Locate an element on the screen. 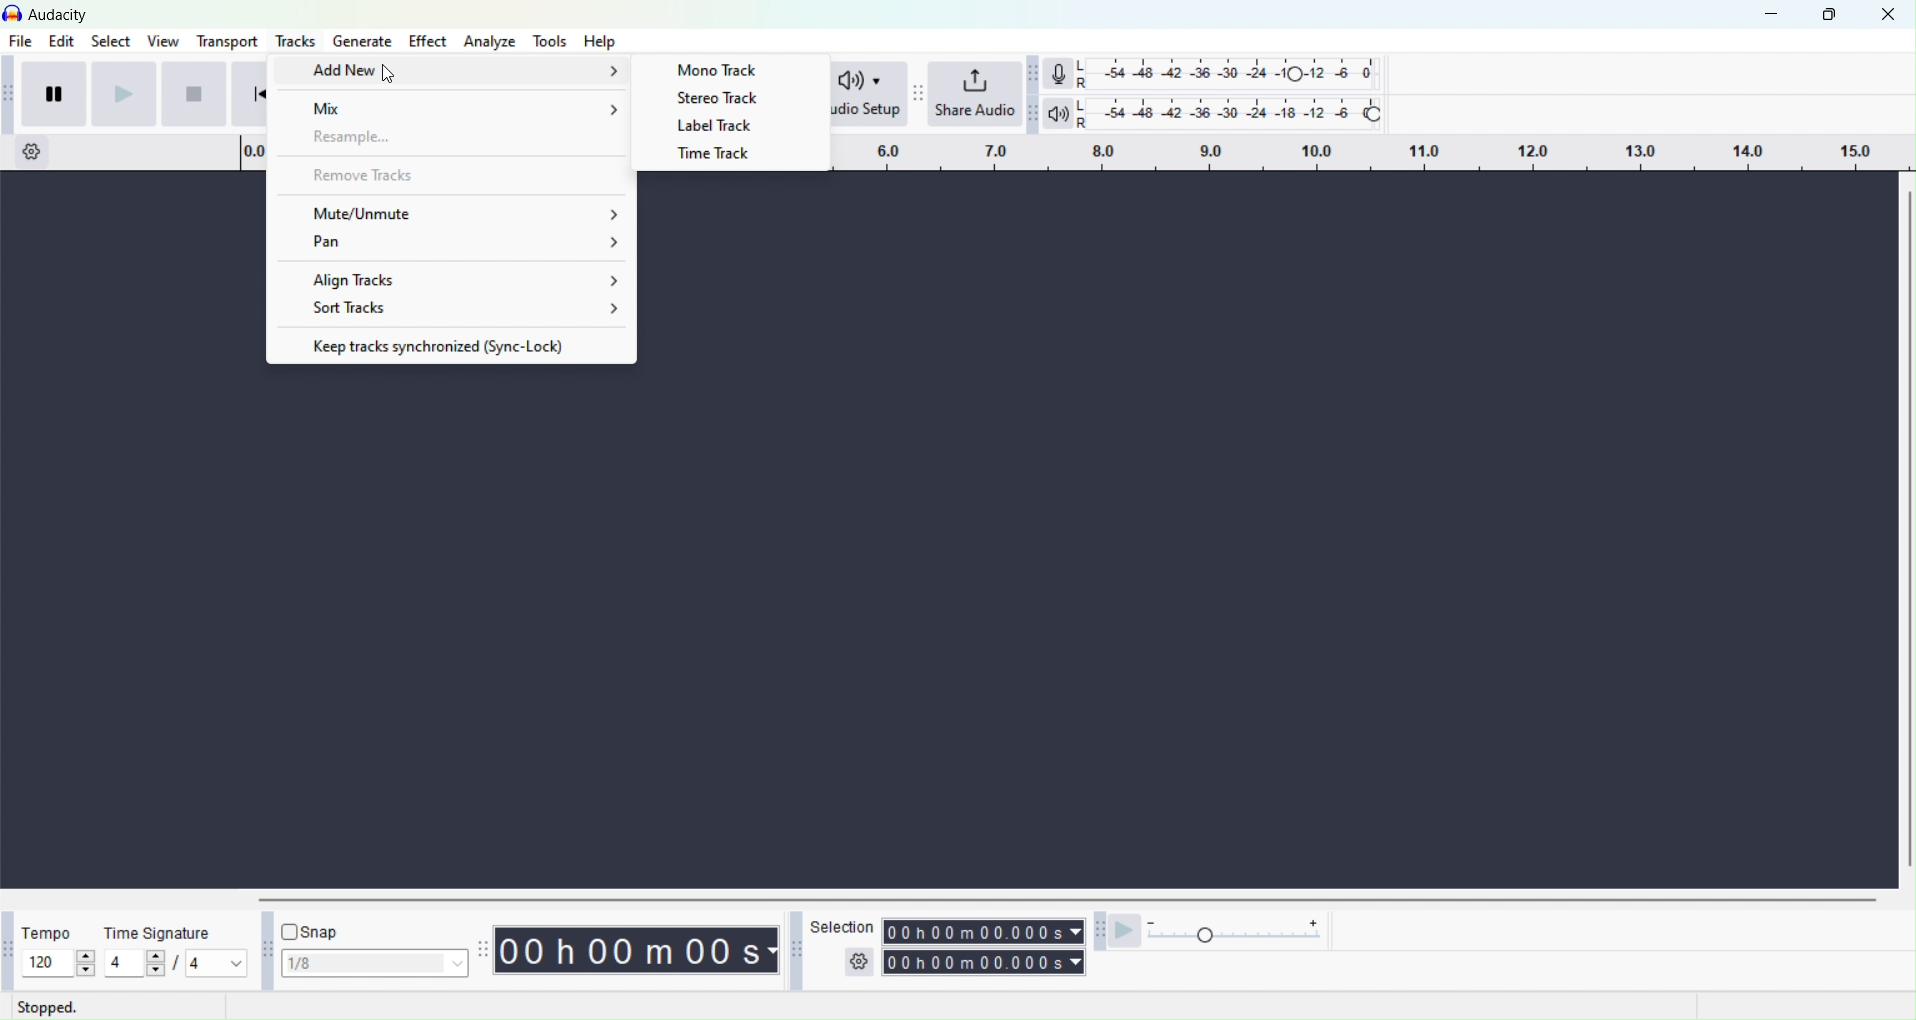 The width and height of the screenshot is (1916, 1020). decrease beat per measure is located at coordinates (153, 972).